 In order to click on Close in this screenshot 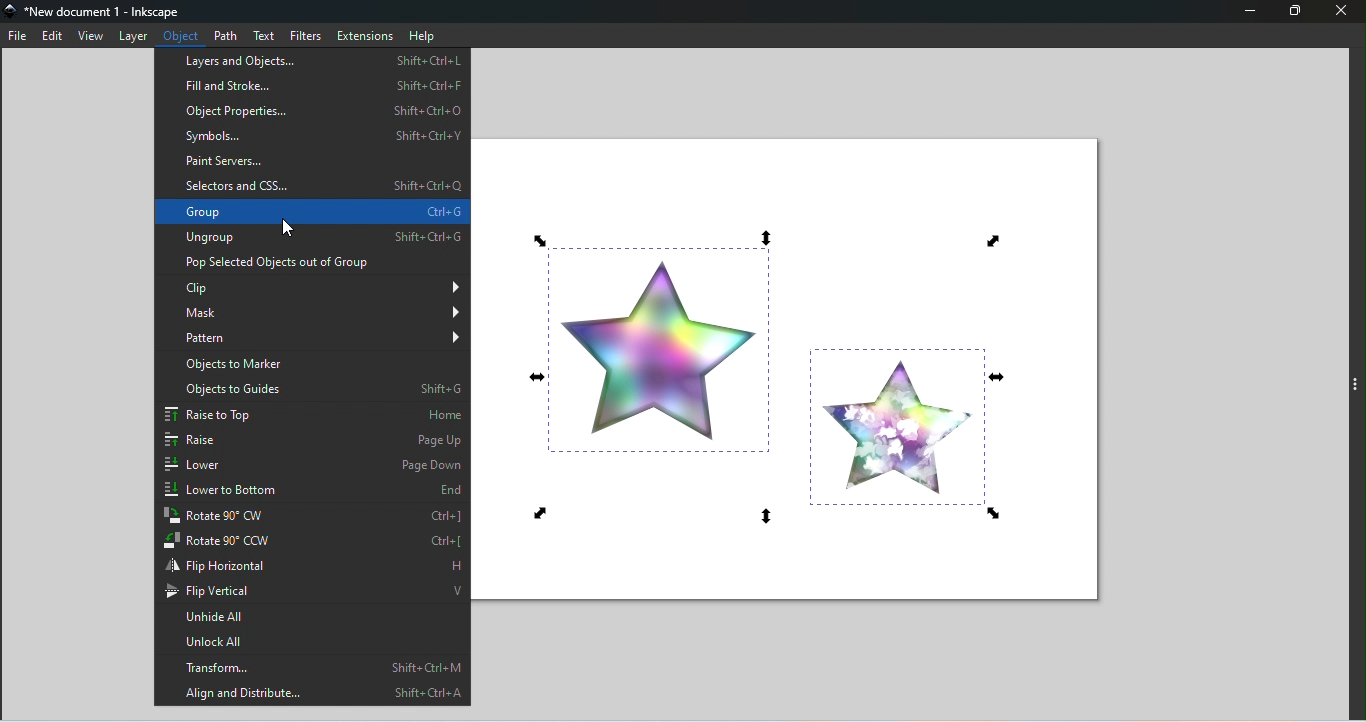, I will do `click(1342, 12)`.